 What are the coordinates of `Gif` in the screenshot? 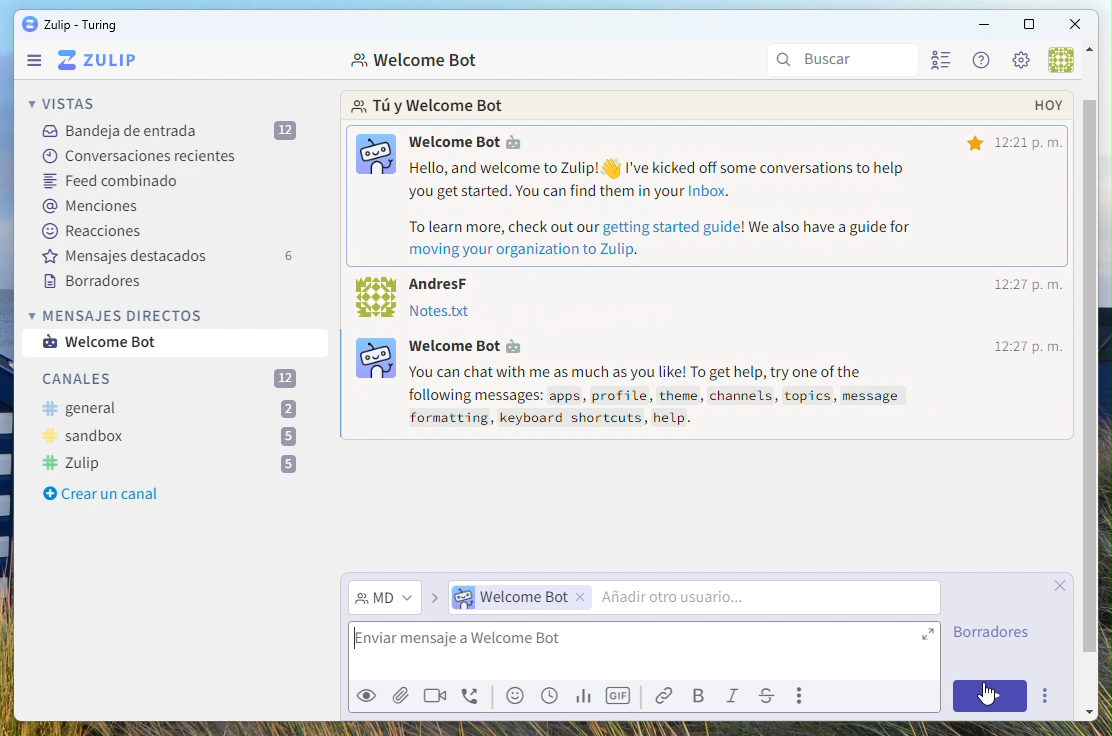 It's located at (620, 696).